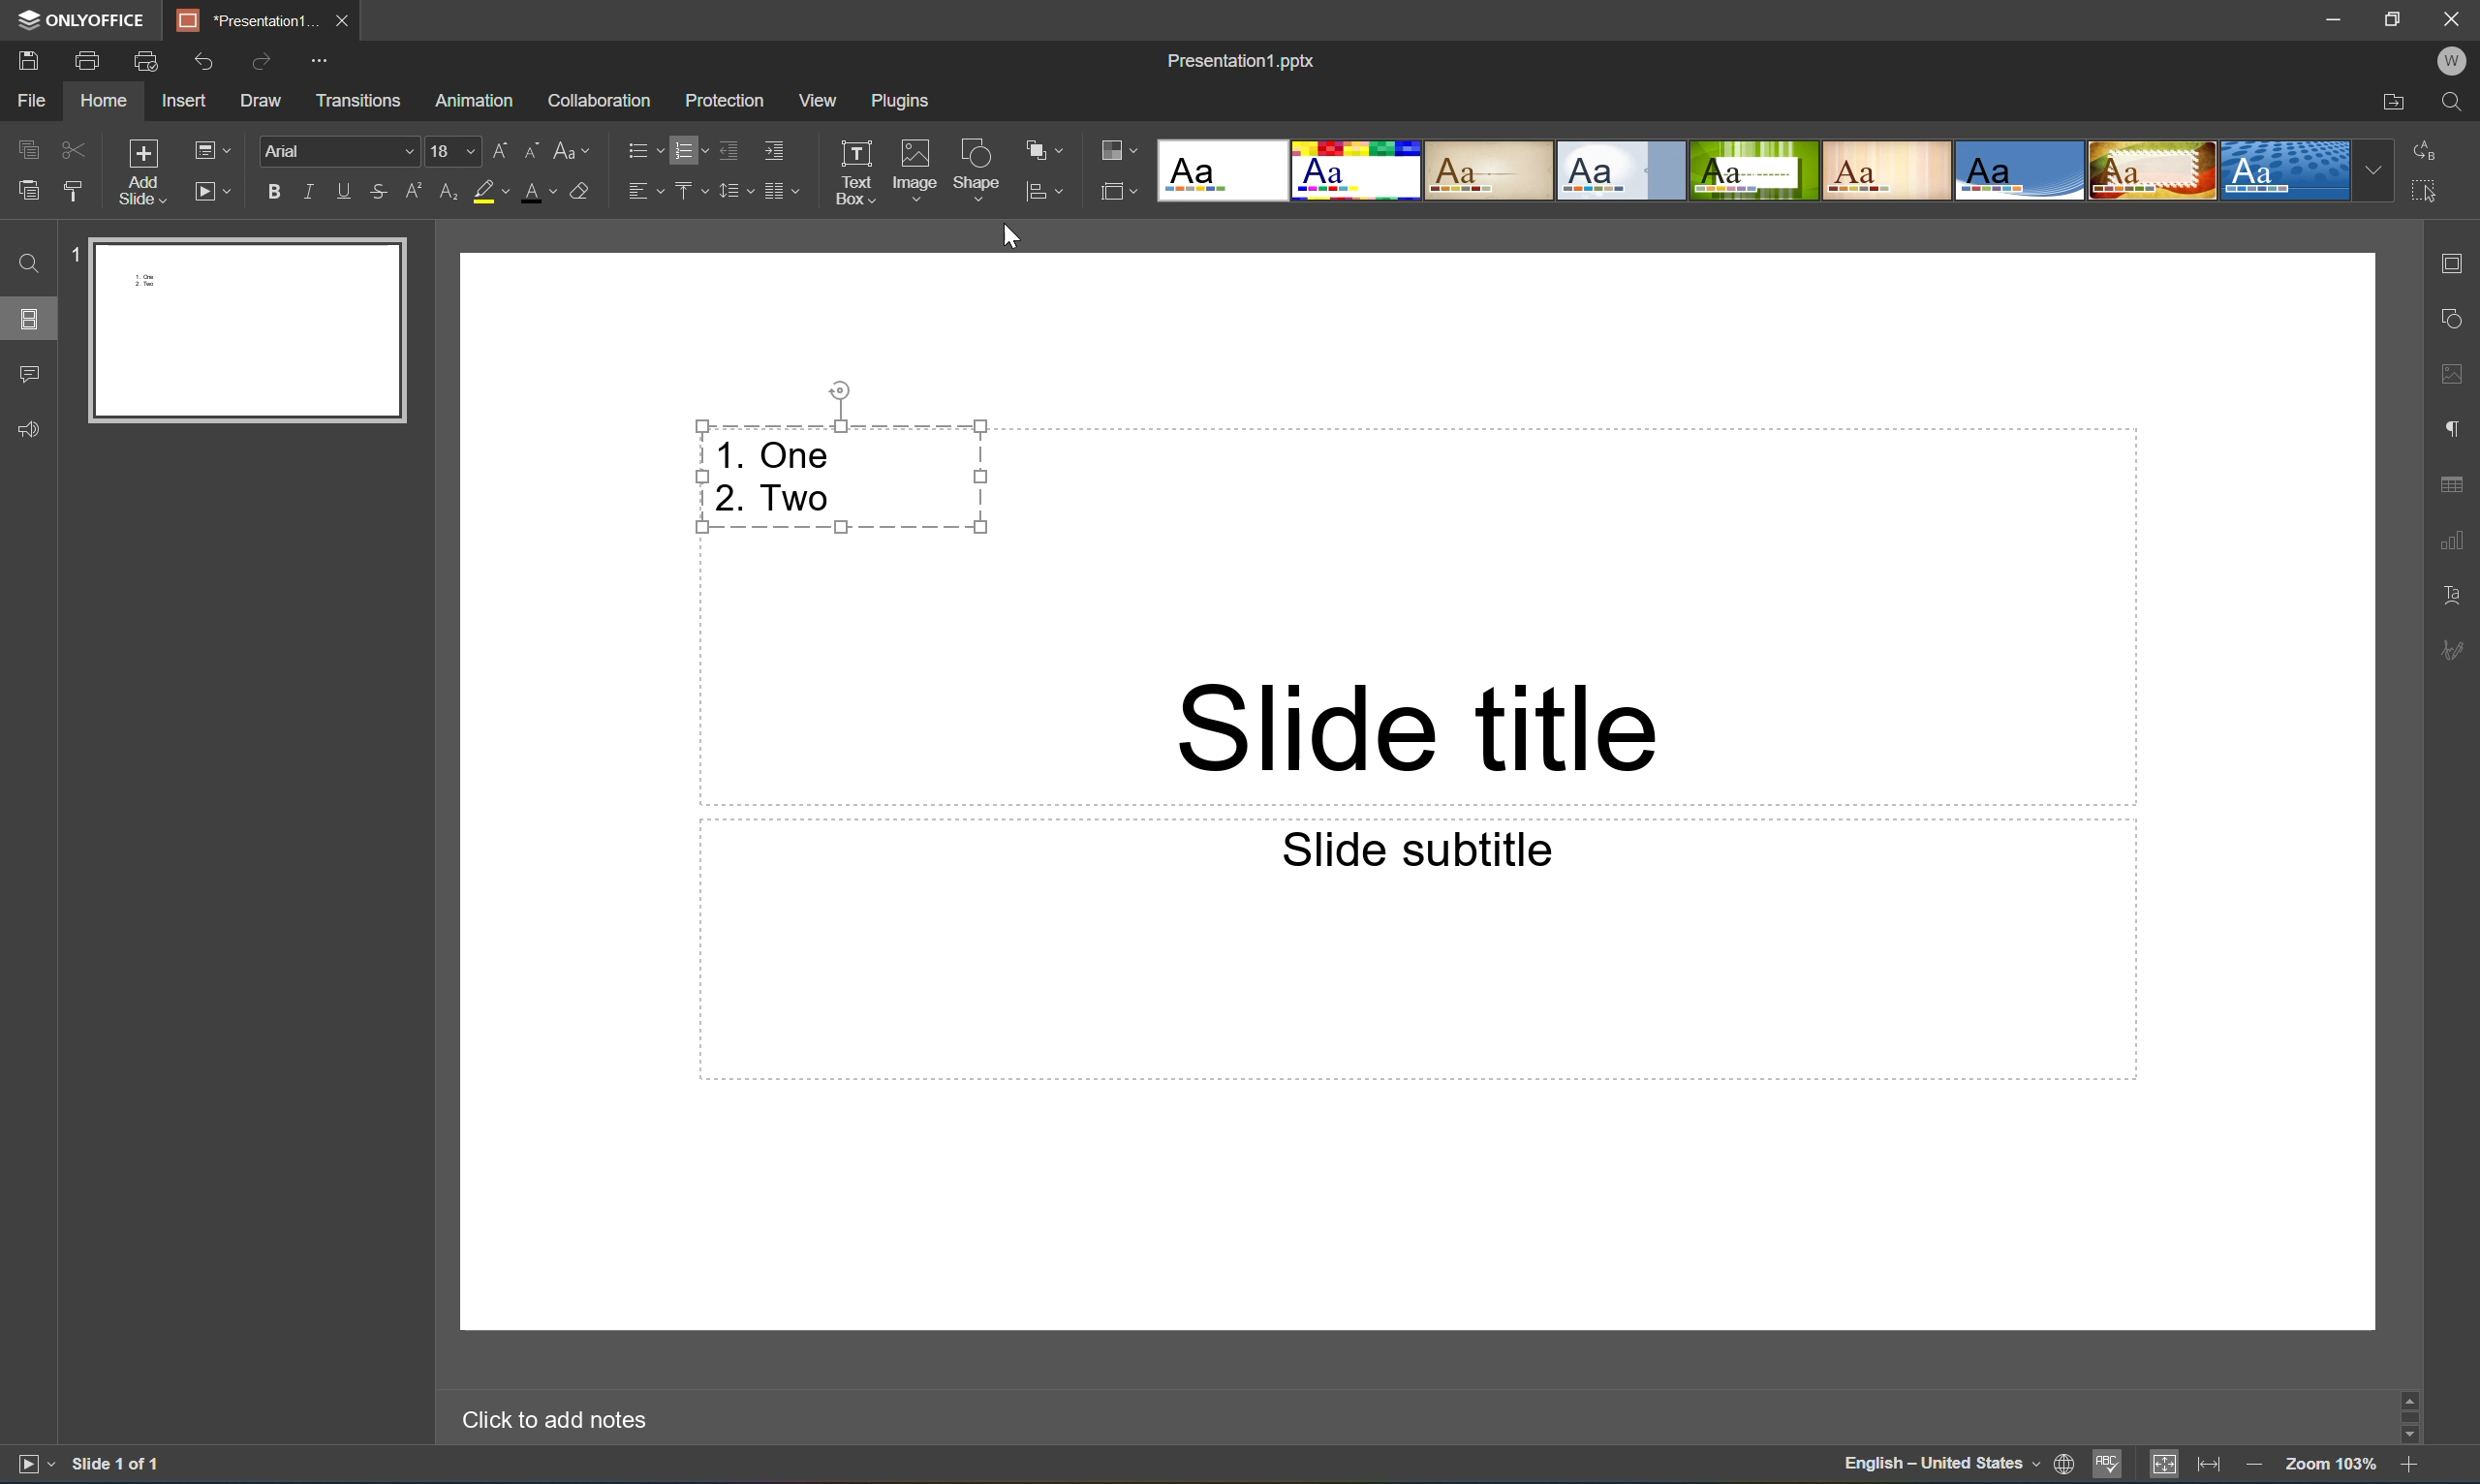 This screenshot has width=2480, height=1484. Describe the element at coordinates (2426, 189) in the screenshot. I see `Select all` at that location.